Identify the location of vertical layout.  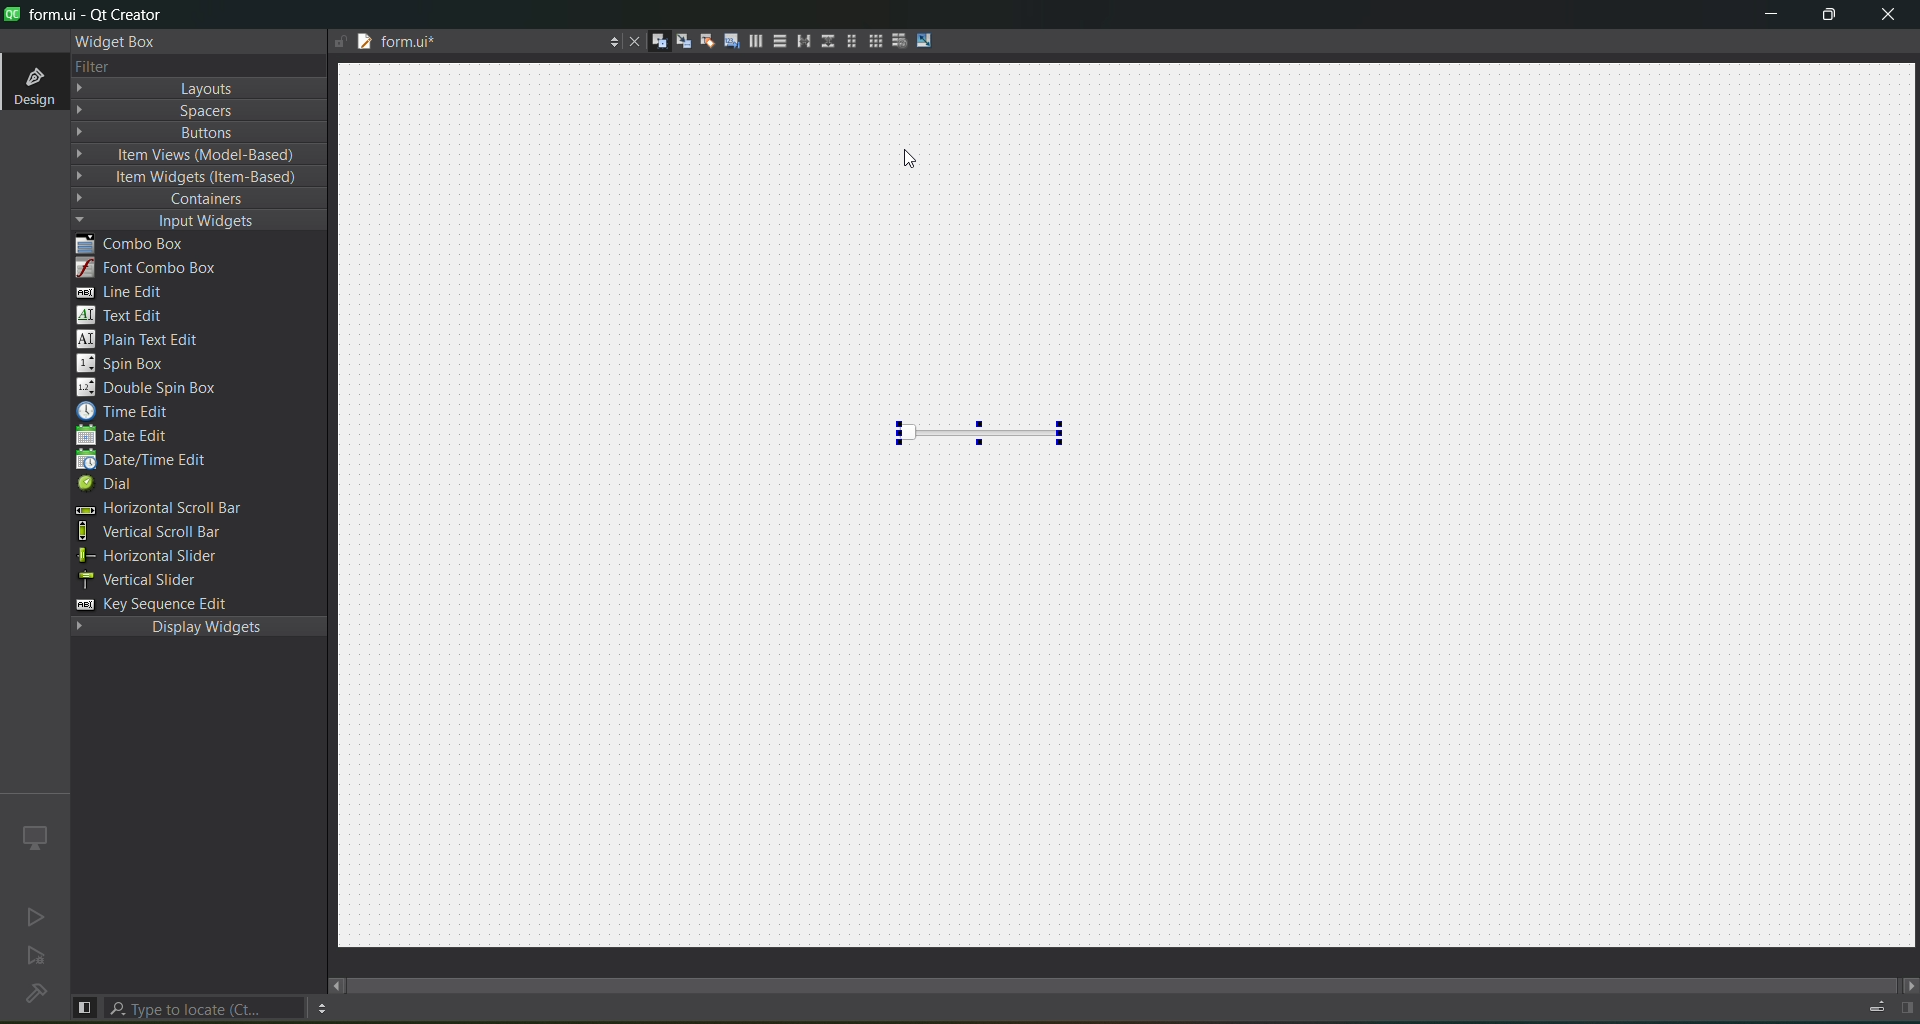
(777, 41).